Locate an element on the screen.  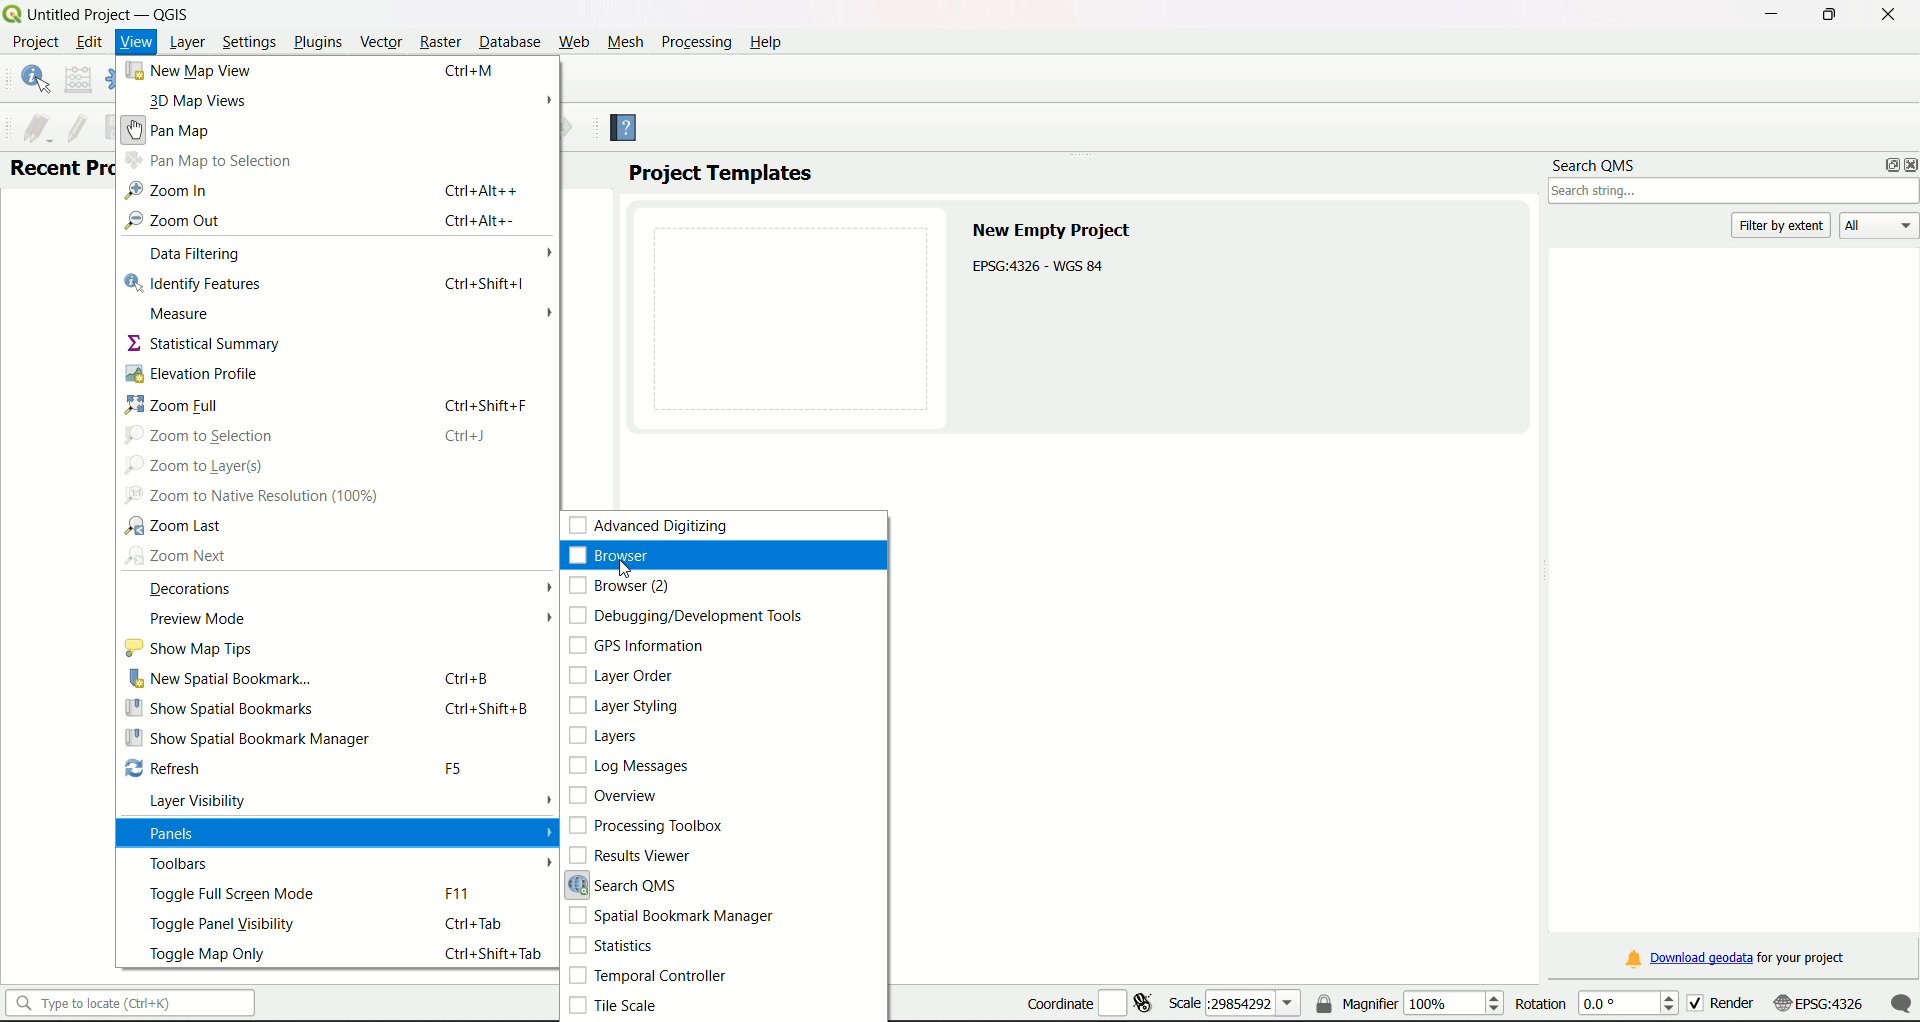
close is located at coordinates (1887, 13).